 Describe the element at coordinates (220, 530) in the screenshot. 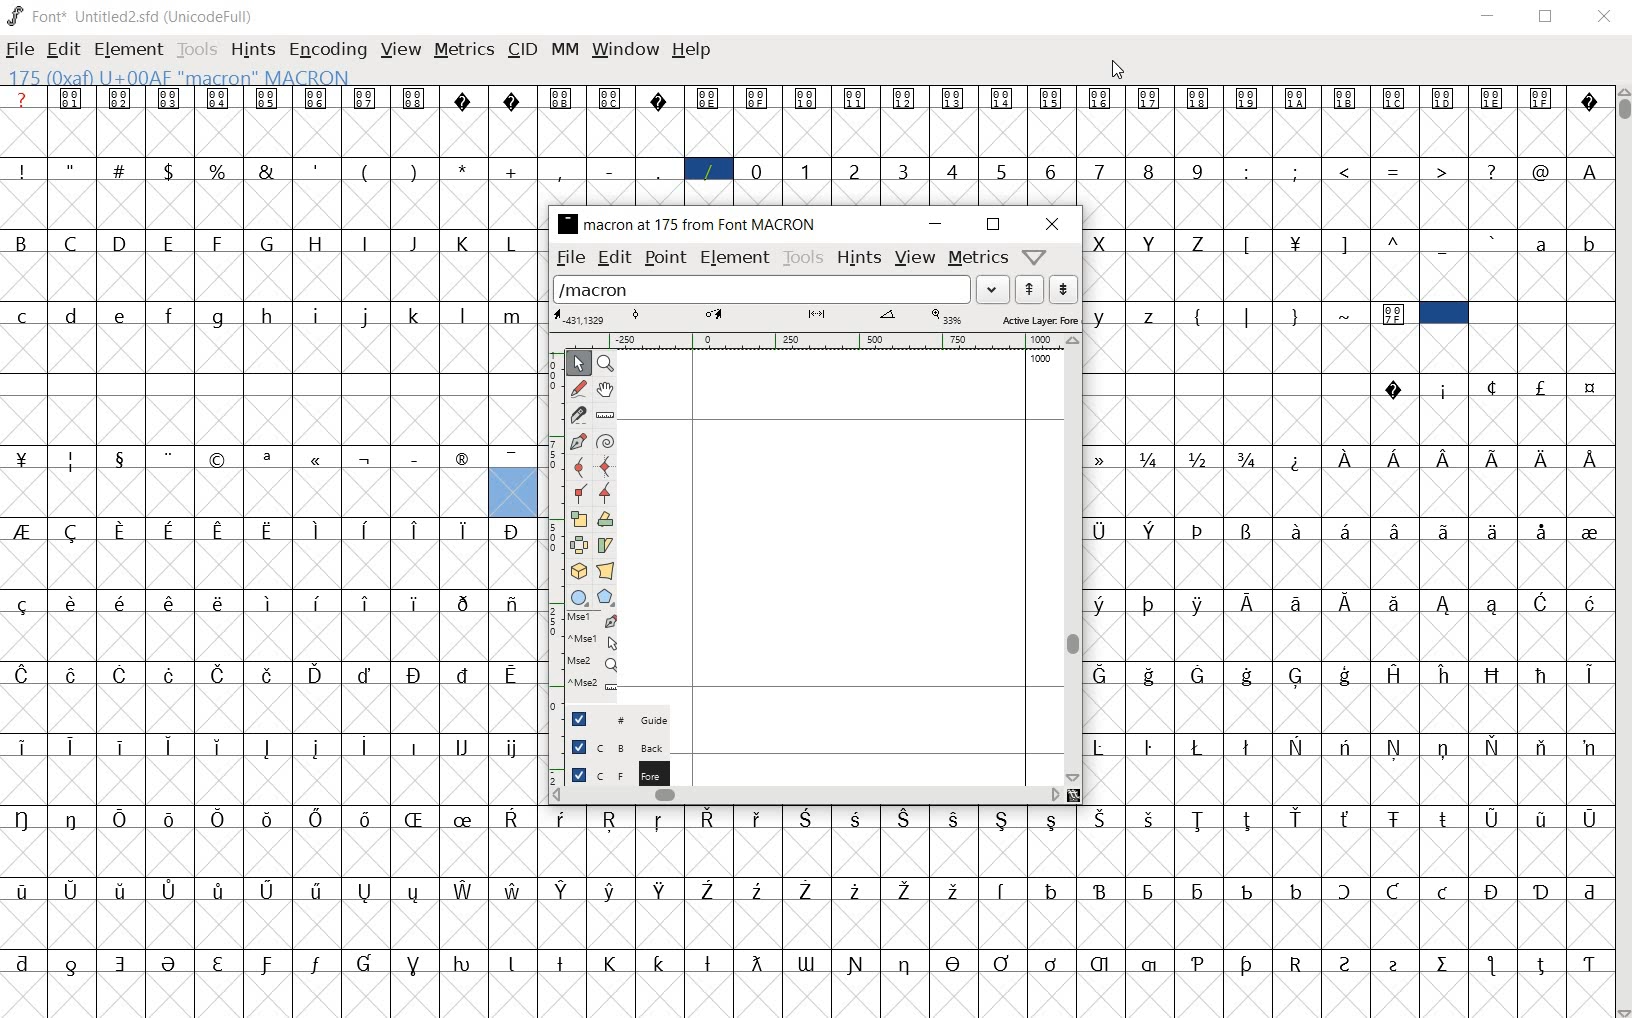

I see `Symbol` at that location.